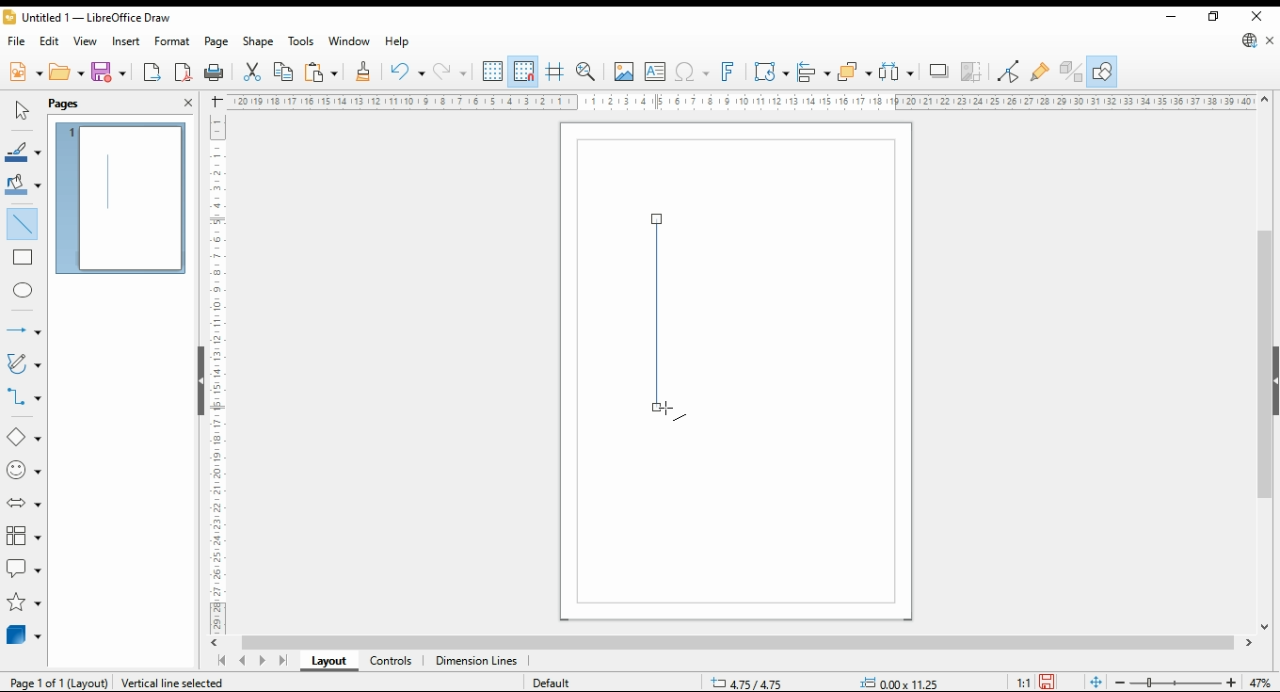 This screenshot has width=1280, height=692. I want to click on minimize, so click(1171, 17).